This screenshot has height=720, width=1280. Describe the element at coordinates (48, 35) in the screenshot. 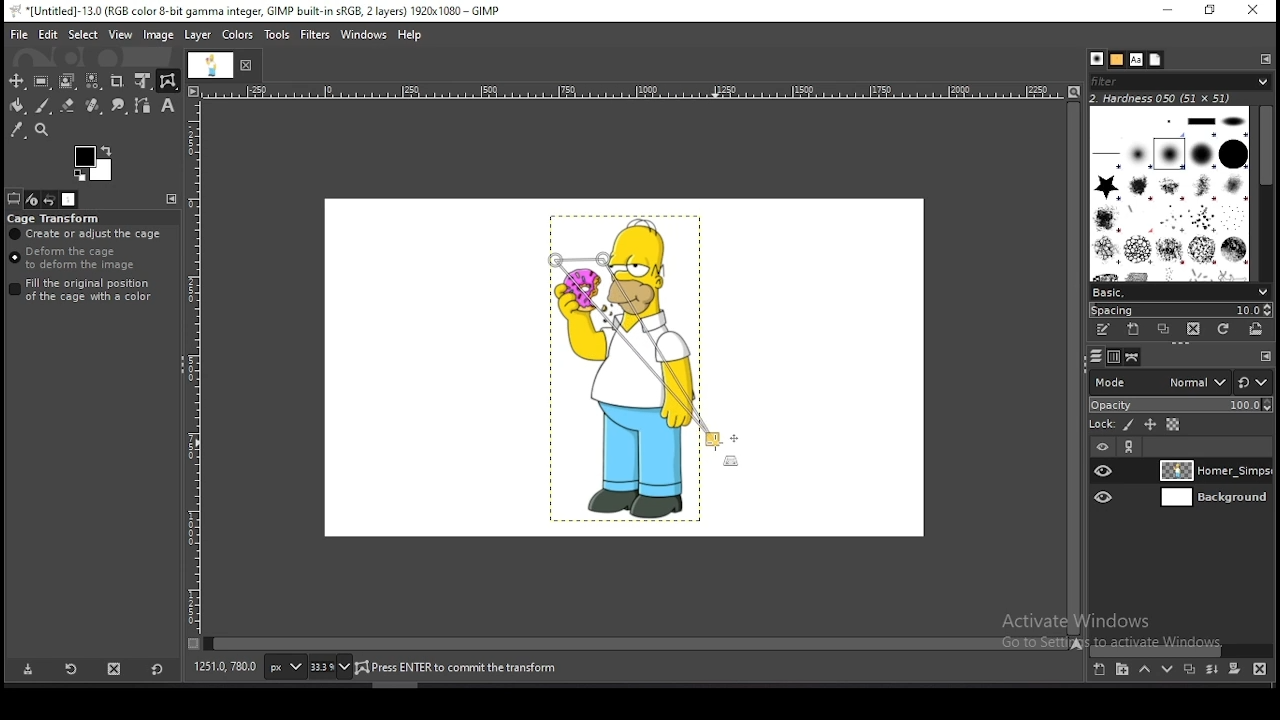

I see `edit` at that location.